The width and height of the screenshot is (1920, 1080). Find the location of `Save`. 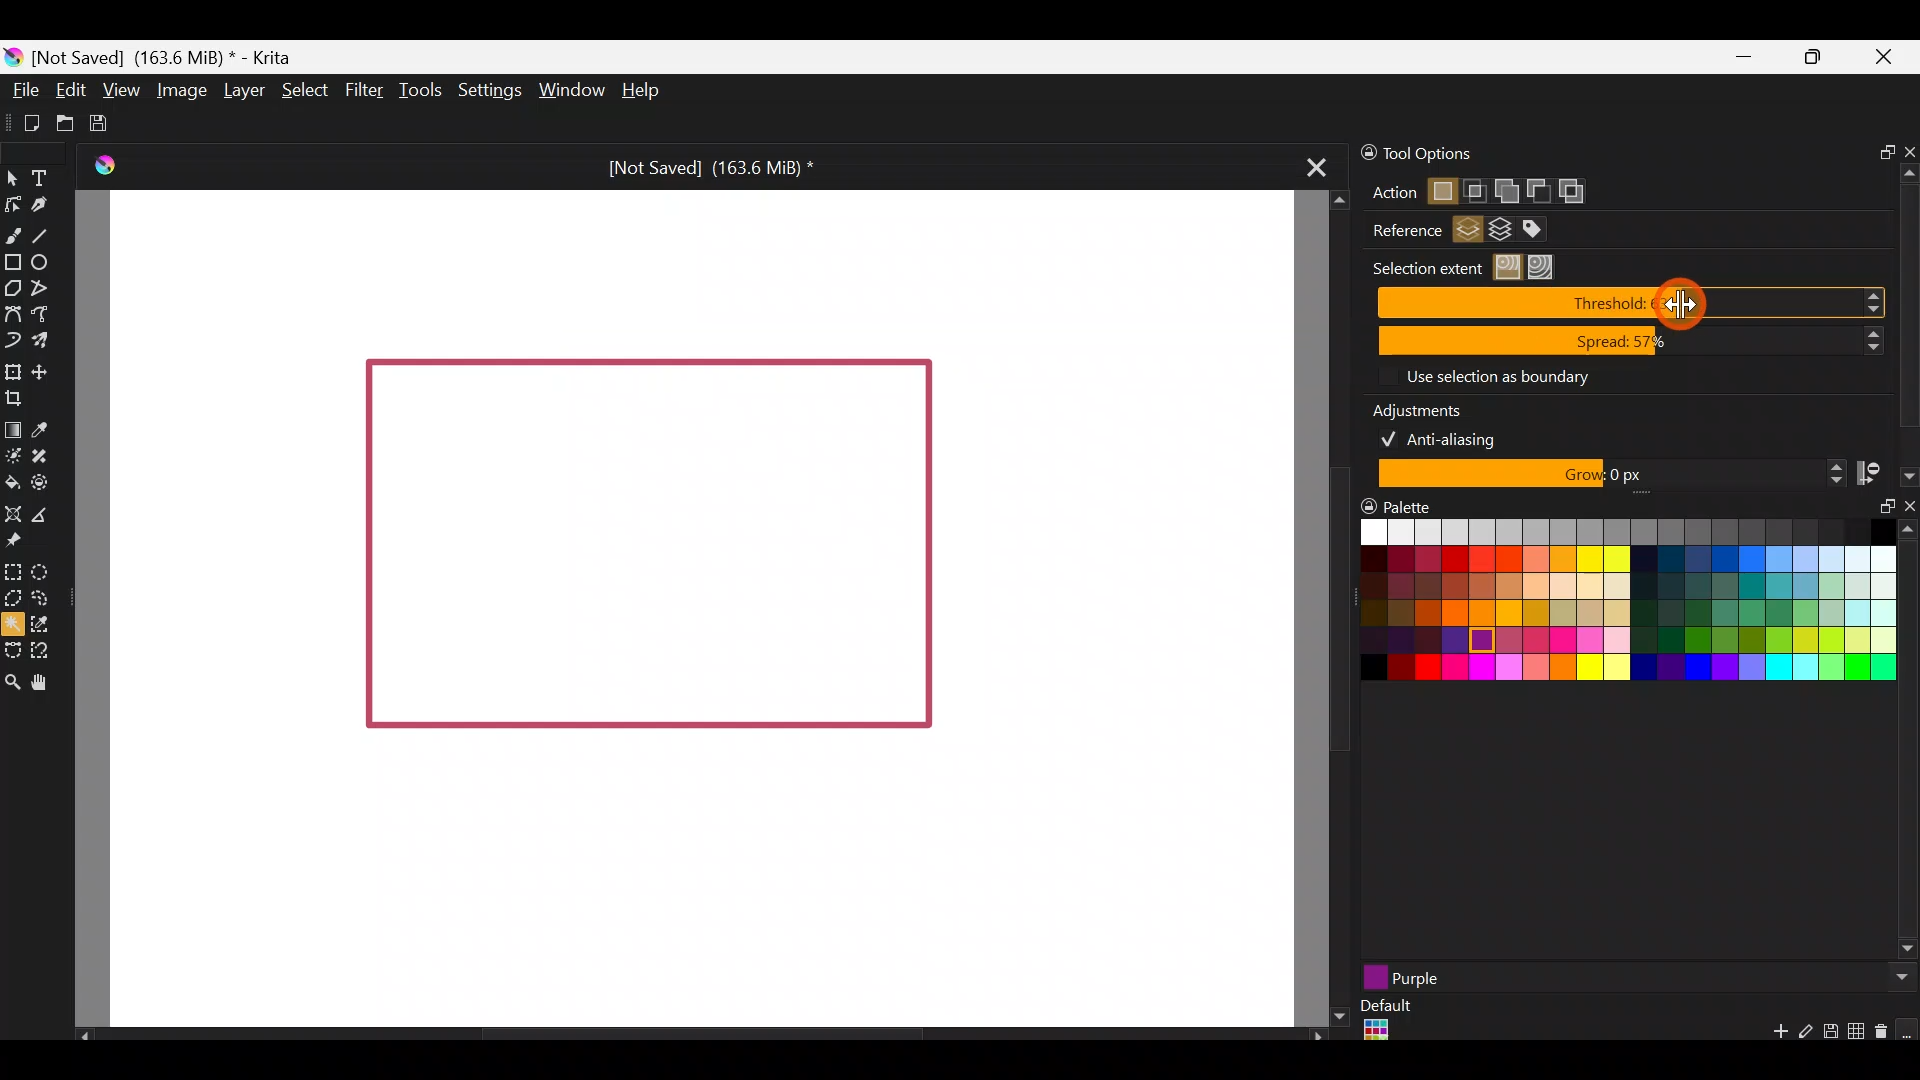

Save is located at coordinates (105, 124).